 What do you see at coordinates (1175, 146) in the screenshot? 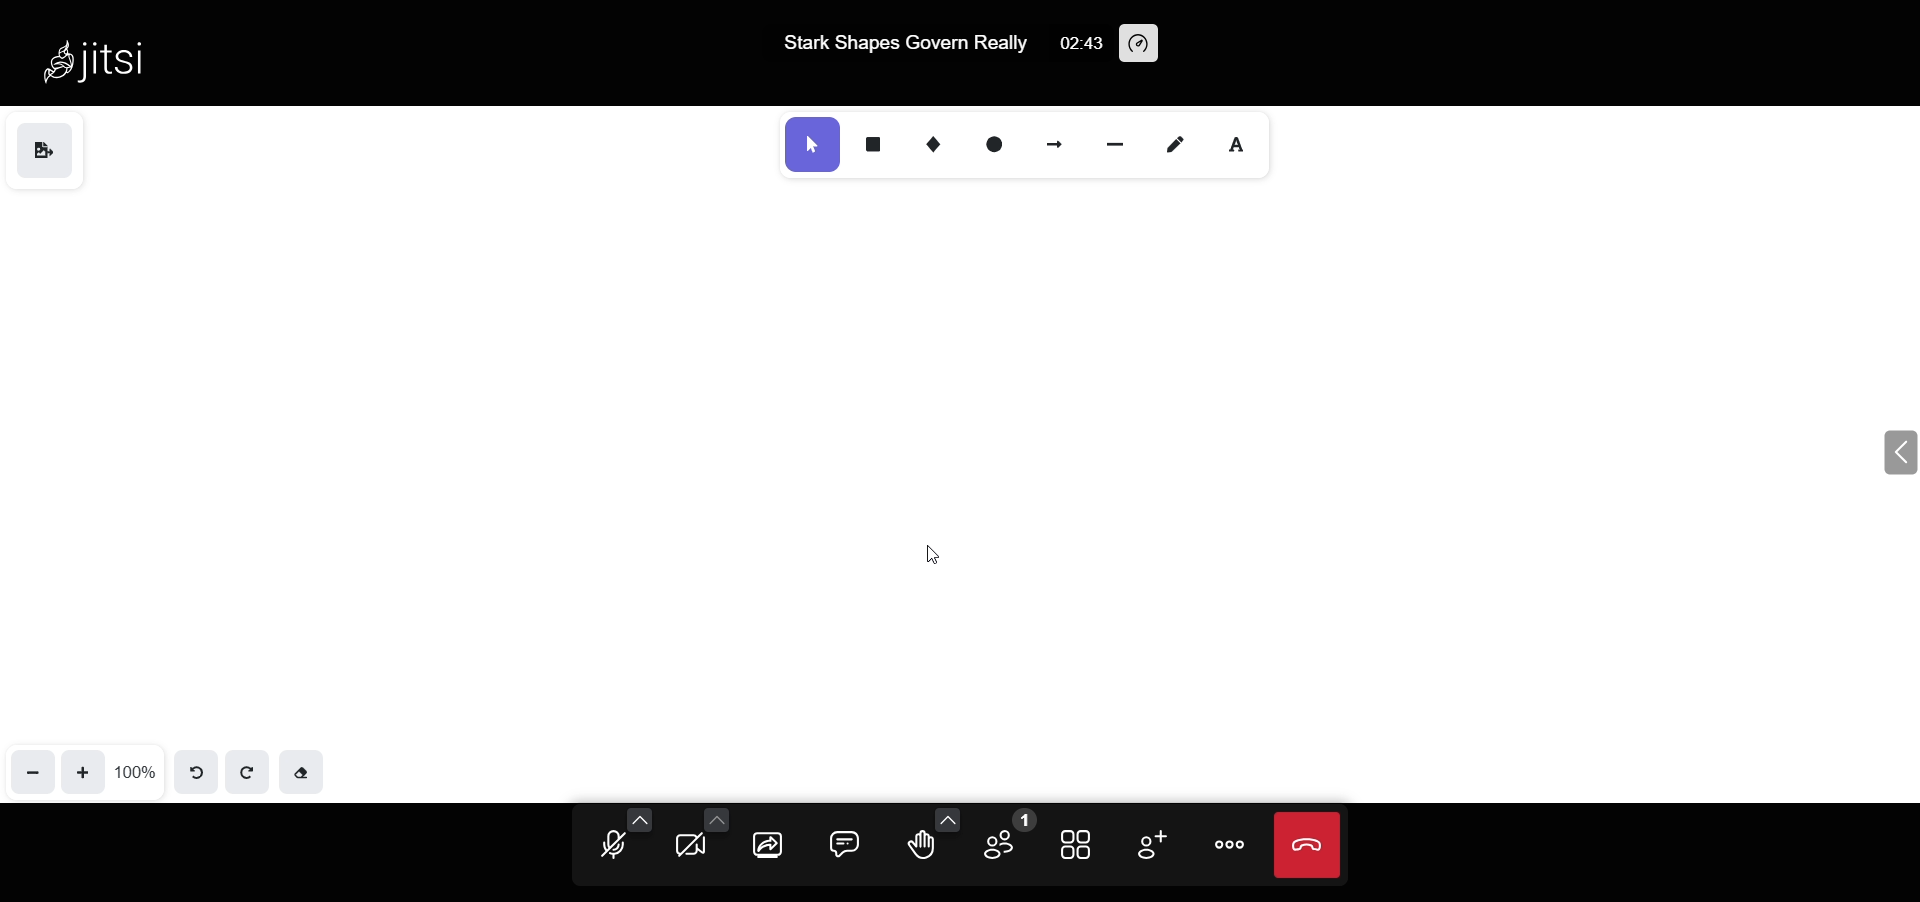
I see `draw` at bounding box center [1175, 146].